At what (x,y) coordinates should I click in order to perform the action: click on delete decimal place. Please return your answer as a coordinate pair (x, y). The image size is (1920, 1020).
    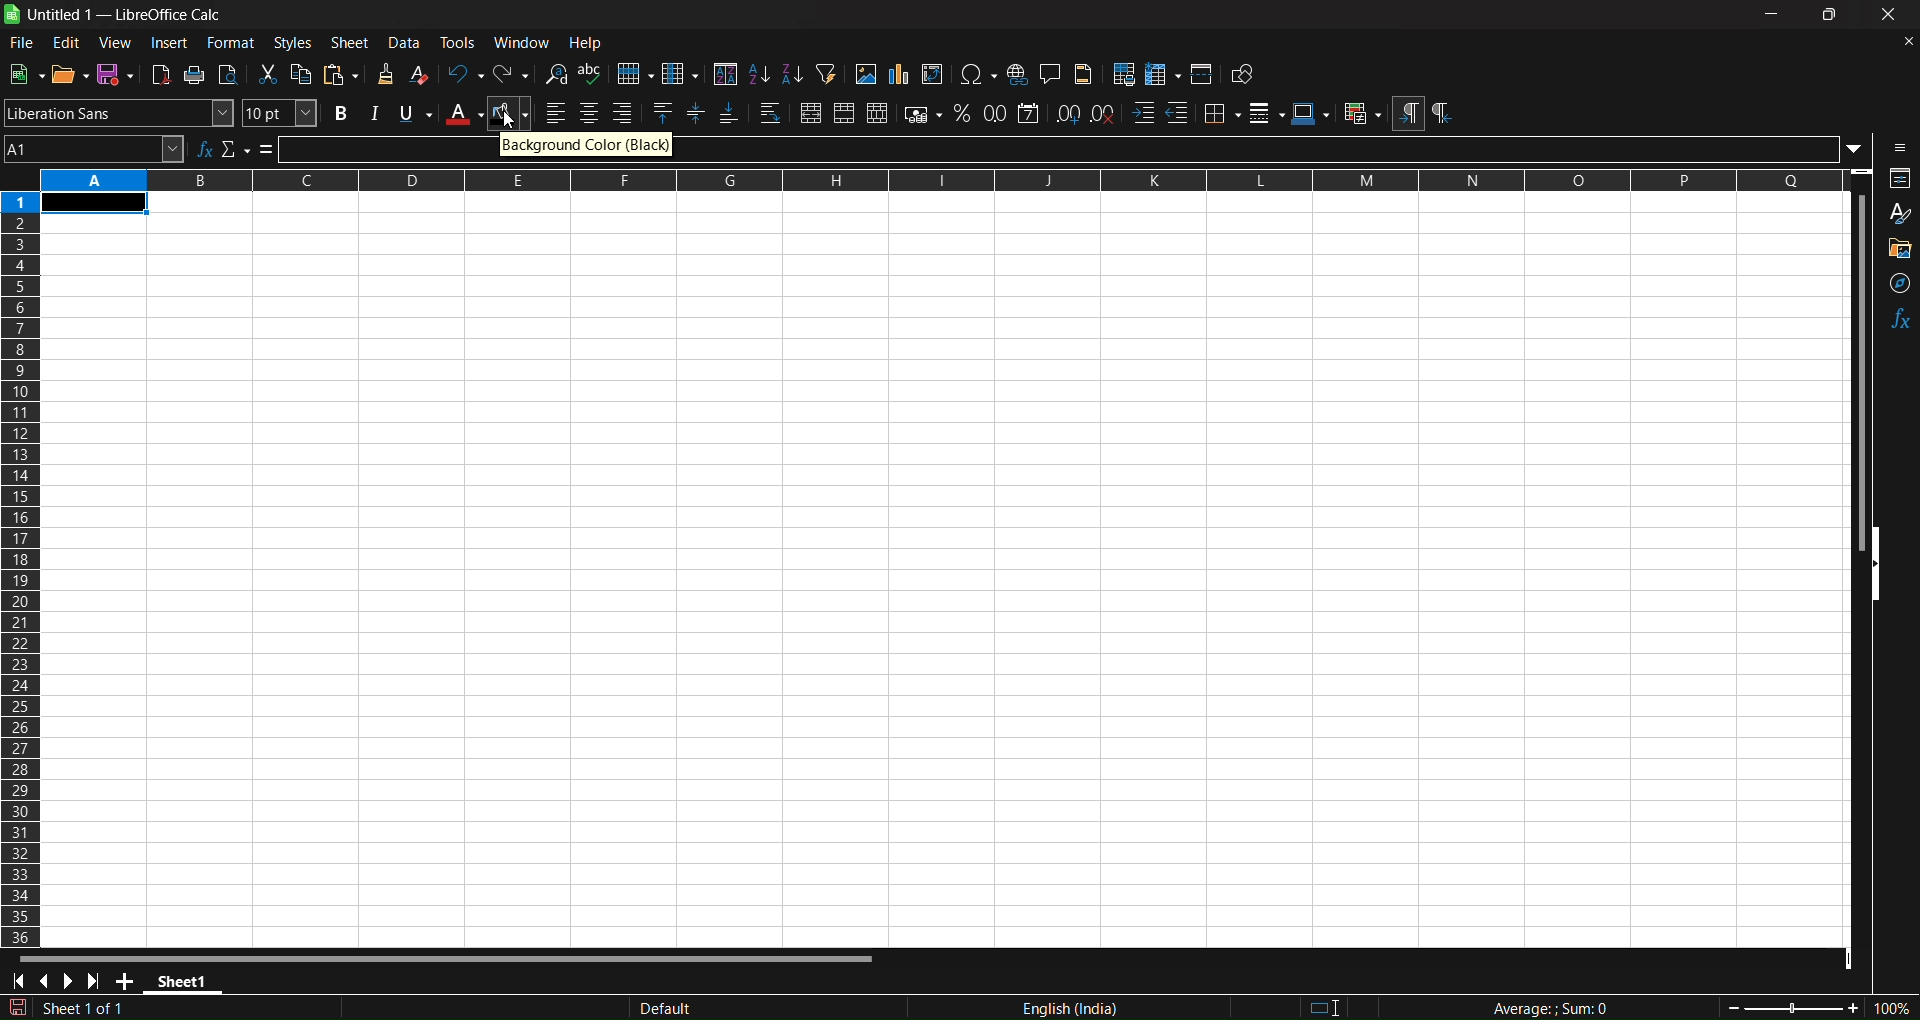
    Looking at the image, I should click on (1103, 113).